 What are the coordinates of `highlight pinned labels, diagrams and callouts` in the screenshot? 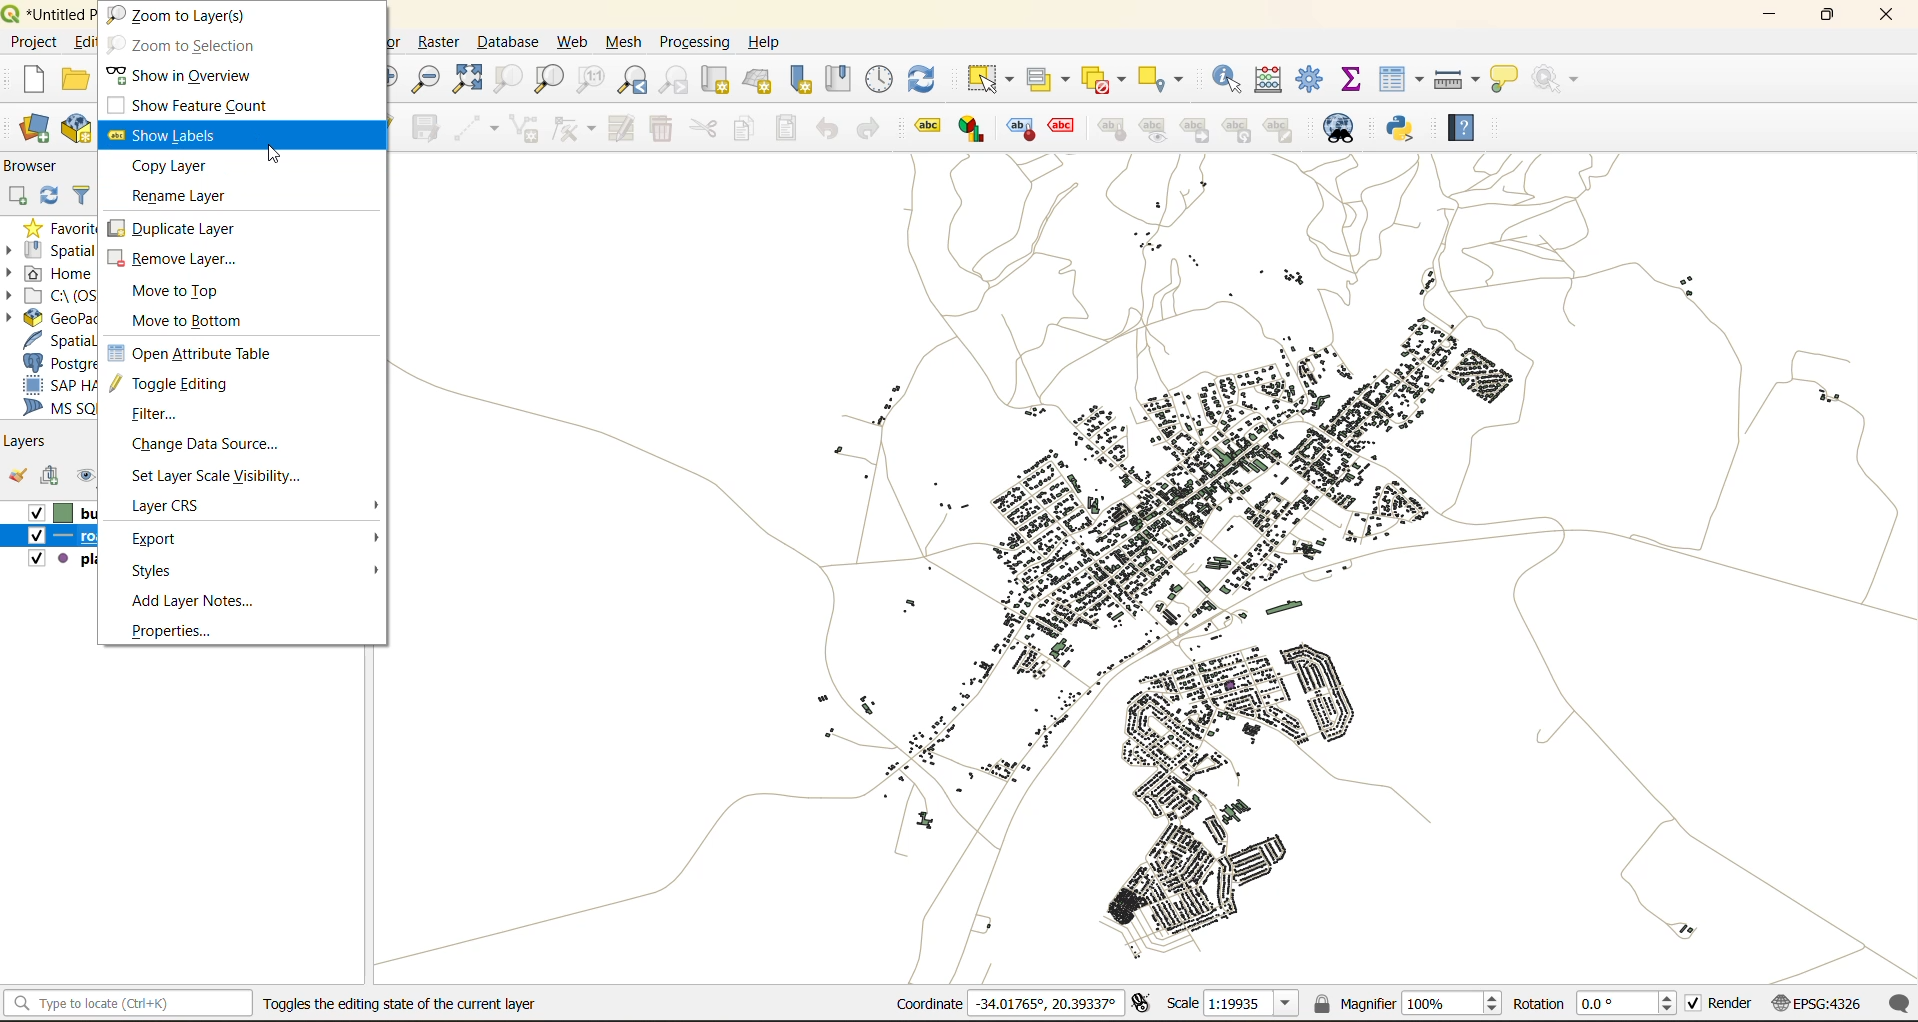 It's located at (1024, 130).